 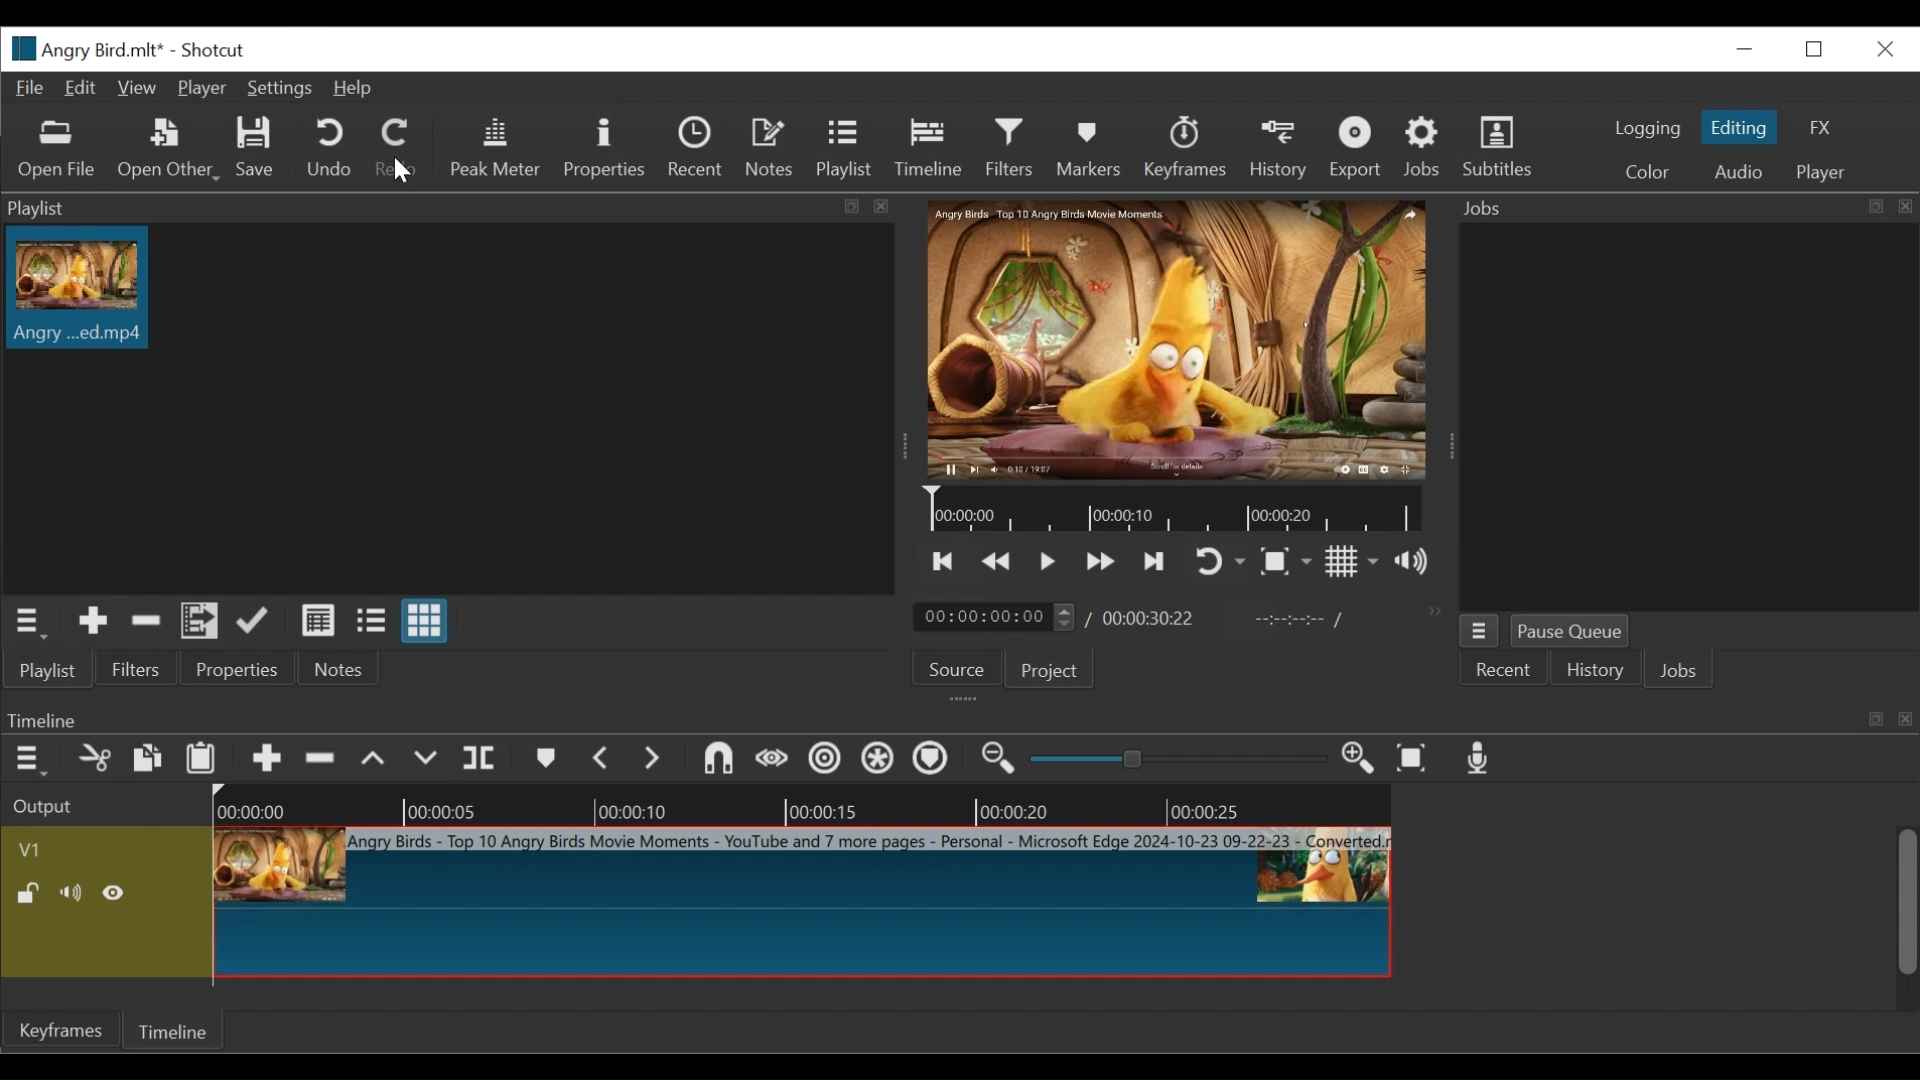 I want to click on vertical scroll bar, so click(x=1895, y=918).